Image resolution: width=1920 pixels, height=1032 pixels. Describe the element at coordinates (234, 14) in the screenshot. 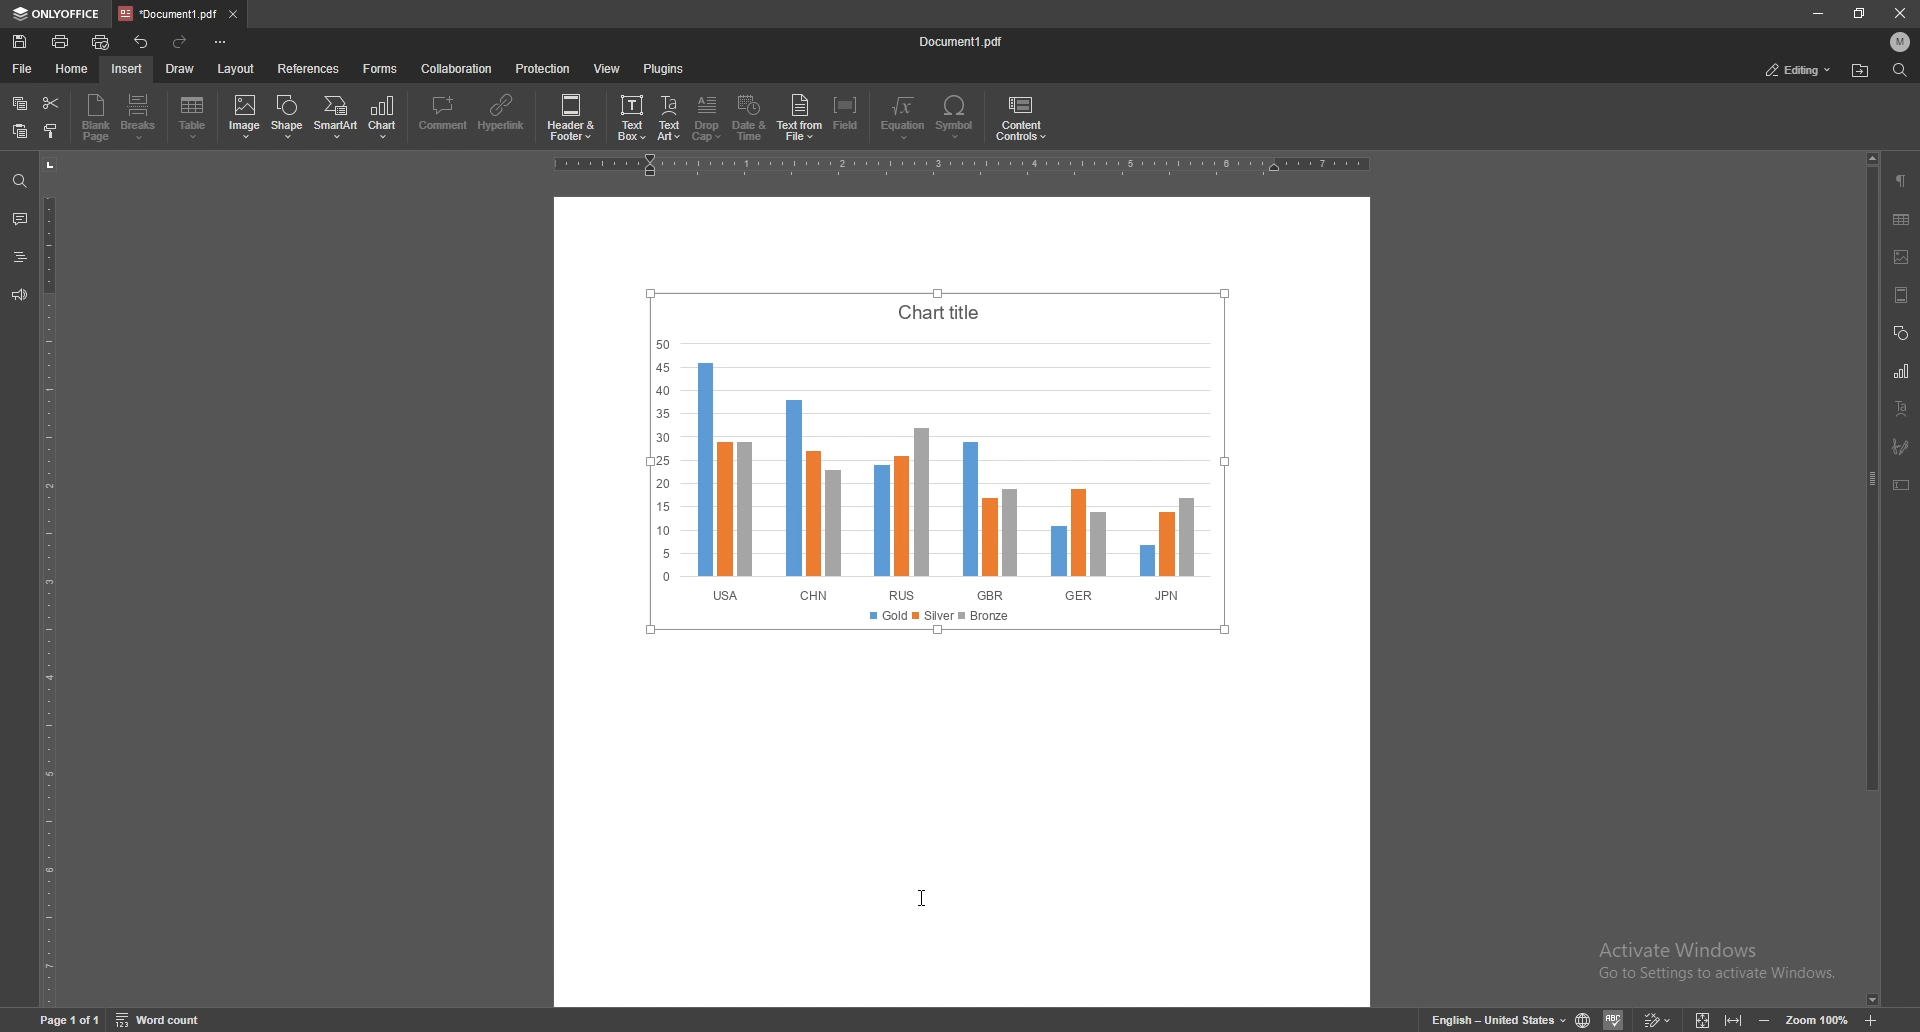

I see `close tab` at that location.